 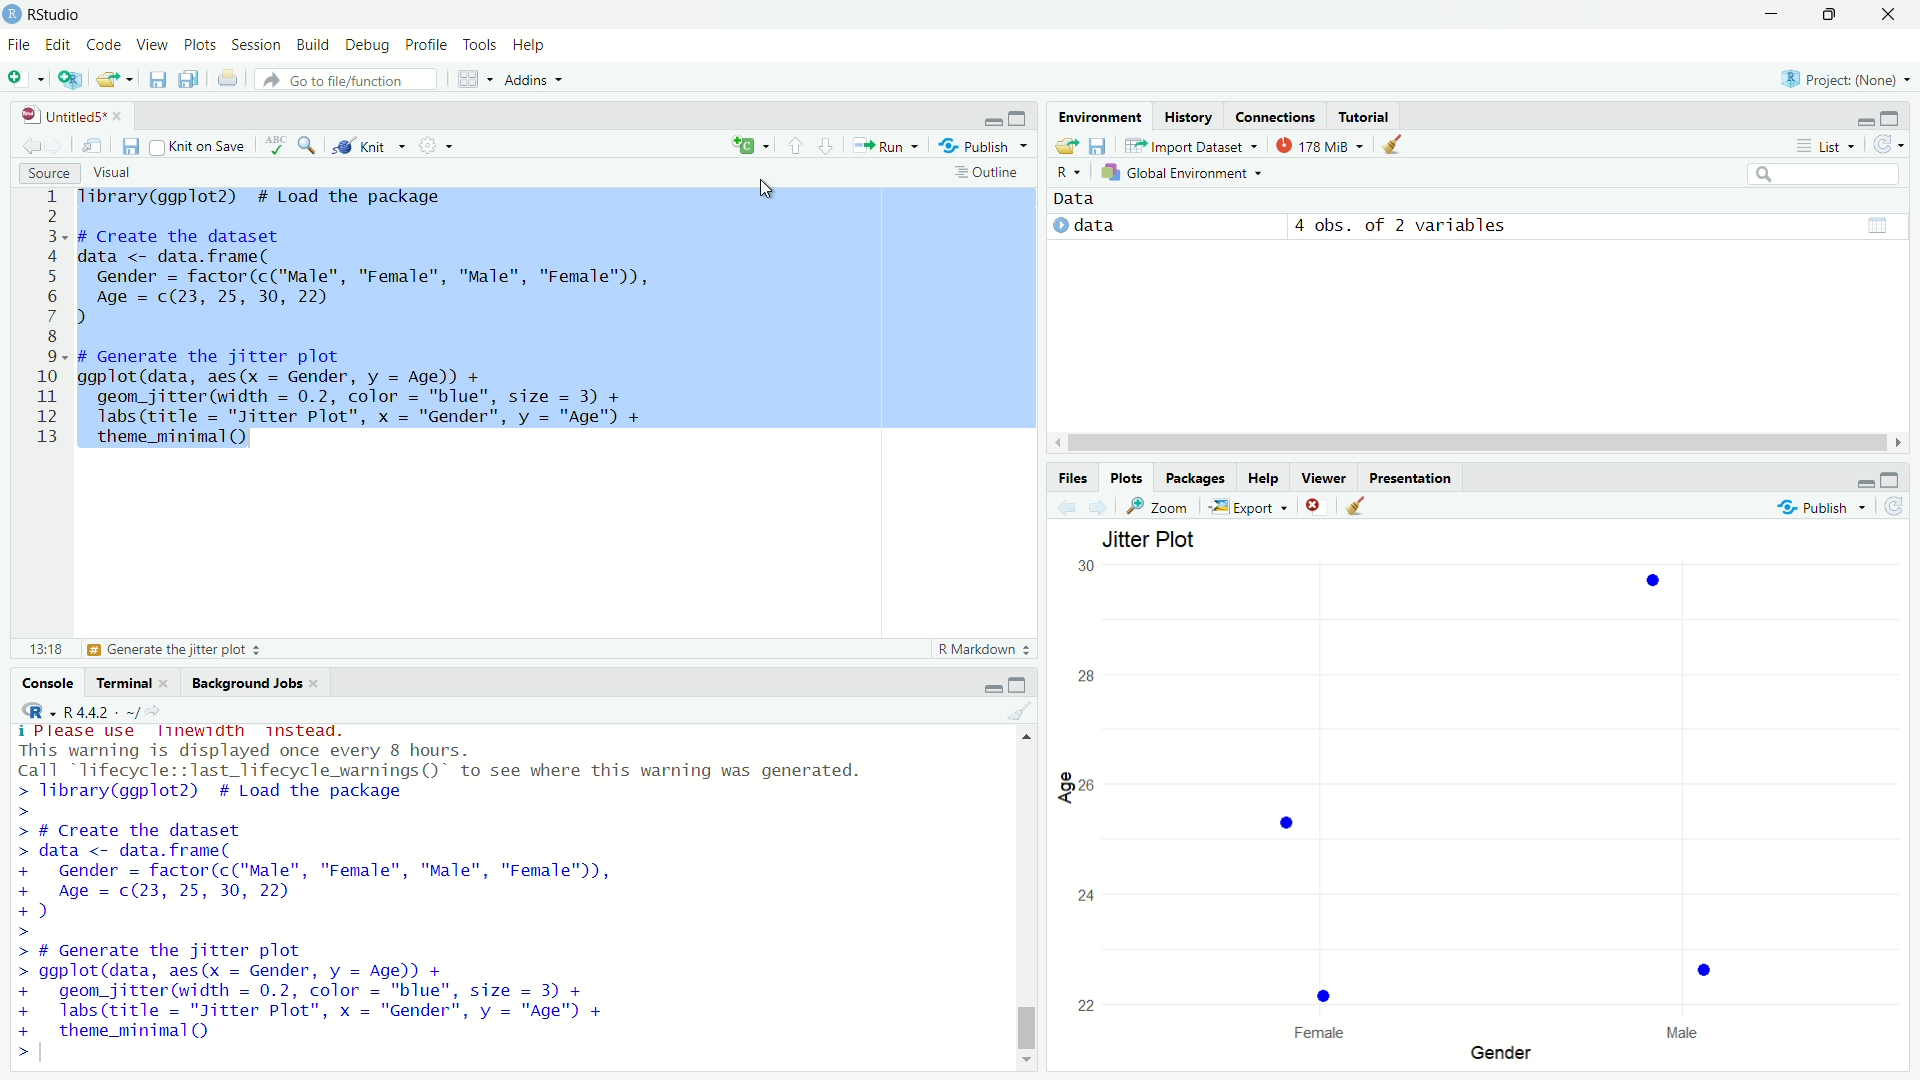 What do you see at coordinates (1101, 116) in the screenshot?
I see `environment` at bounding box center [1101, 116].